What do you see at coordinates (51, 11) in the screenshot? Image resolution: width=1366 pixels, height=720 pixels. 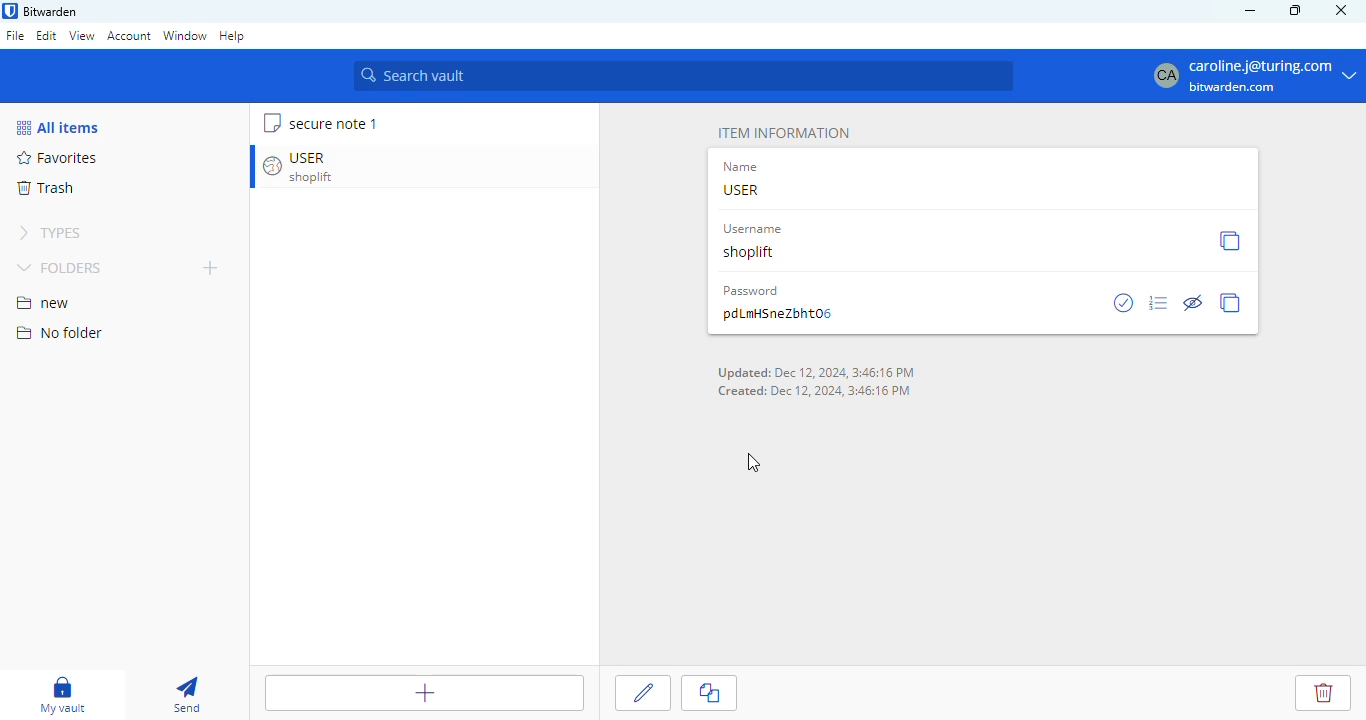 I see `bitwarden` at bounding box center [51, 11].